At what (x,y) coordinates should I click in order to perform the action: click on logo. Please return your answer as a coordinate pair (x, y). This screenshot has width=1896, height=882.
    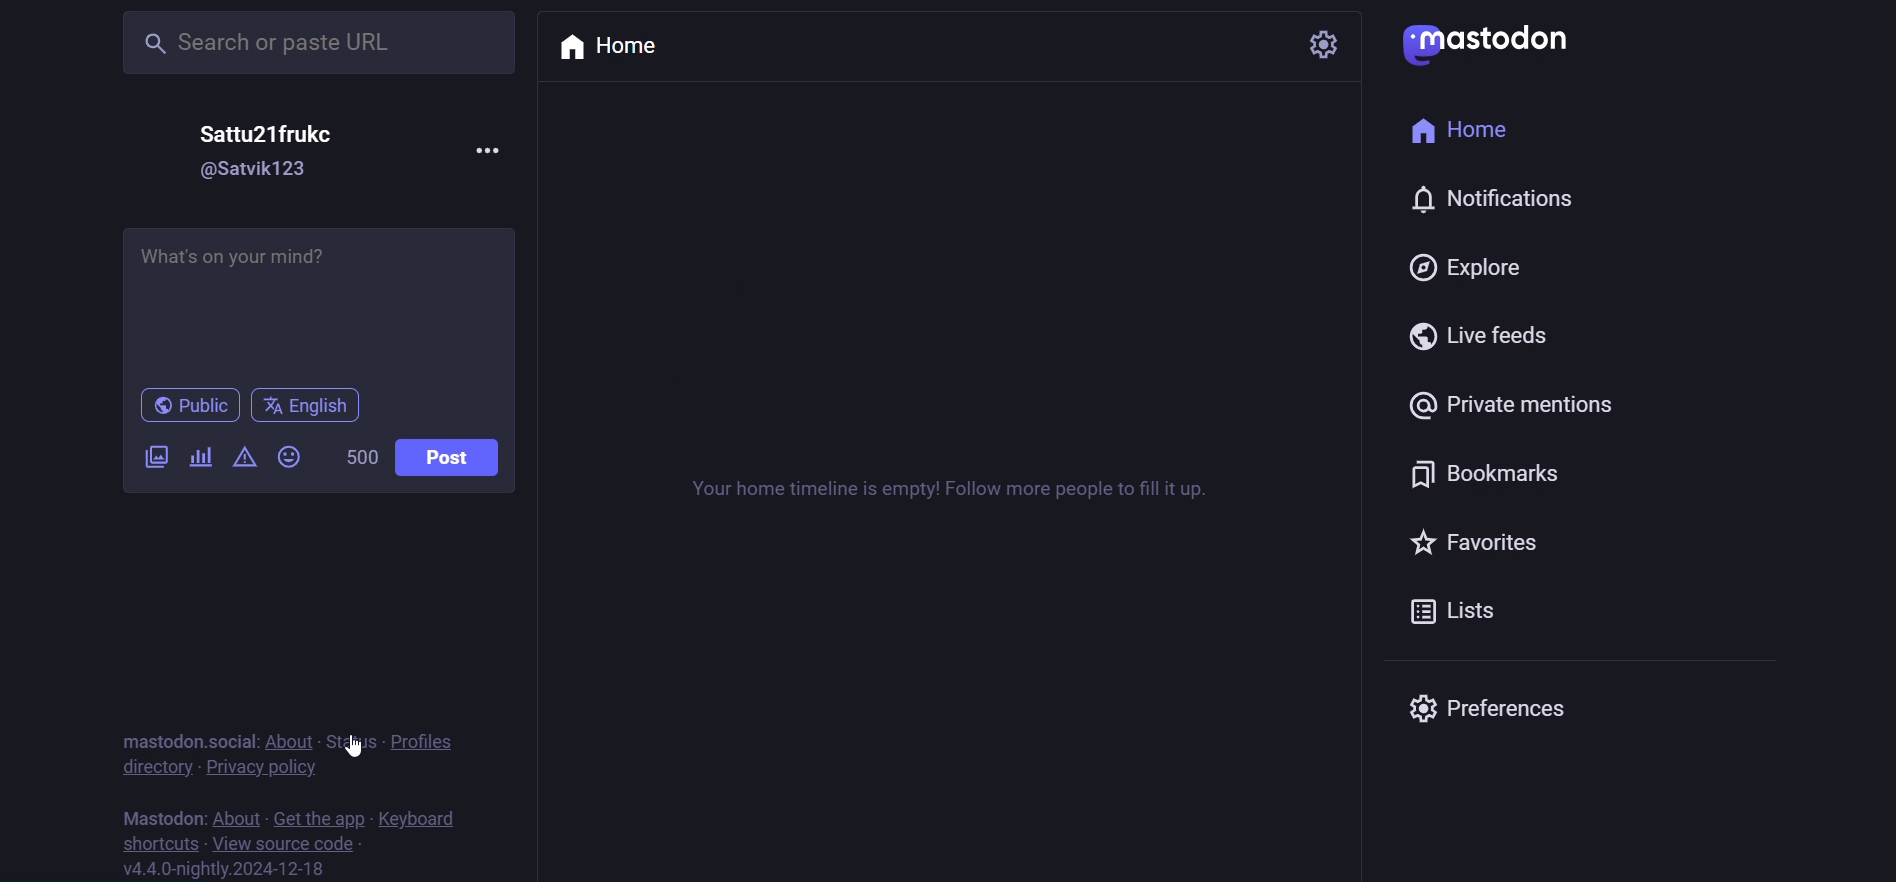
    Looking at the image, I should click on (1485, 40).